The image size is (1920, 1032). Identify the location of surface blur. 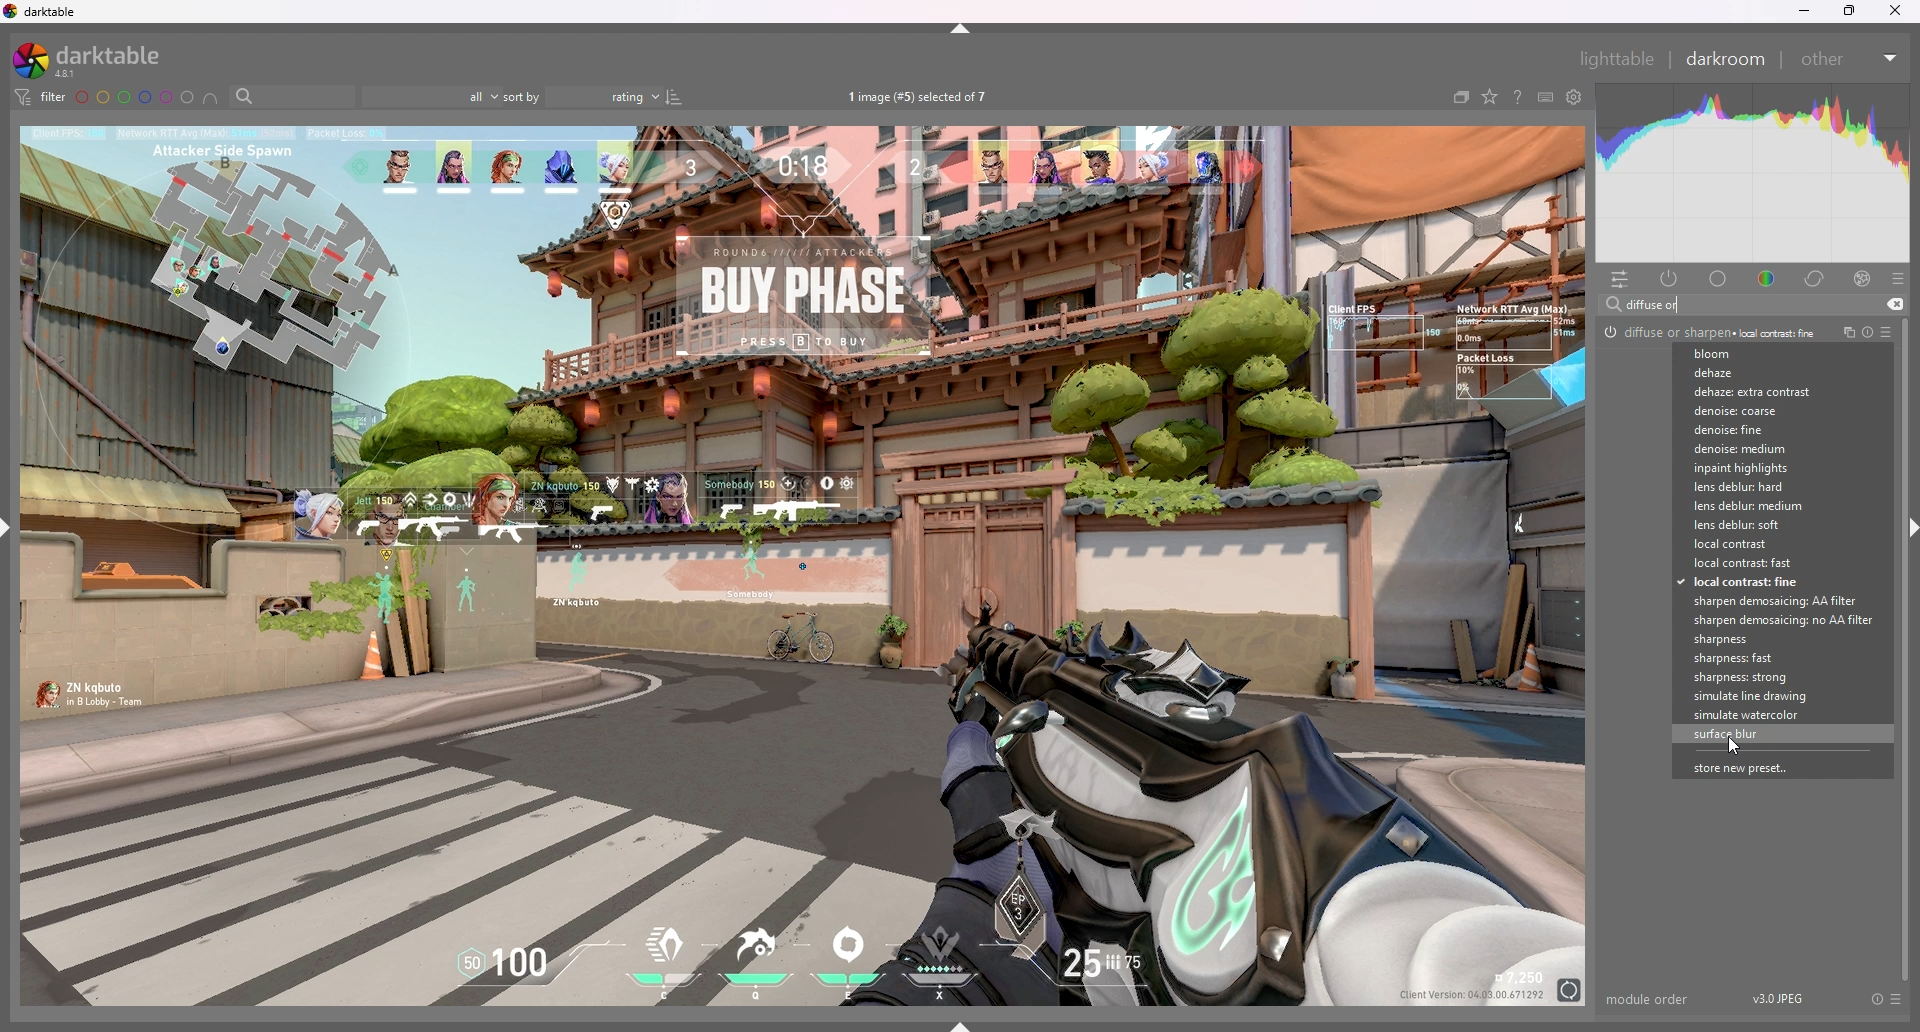
(1778, 735).